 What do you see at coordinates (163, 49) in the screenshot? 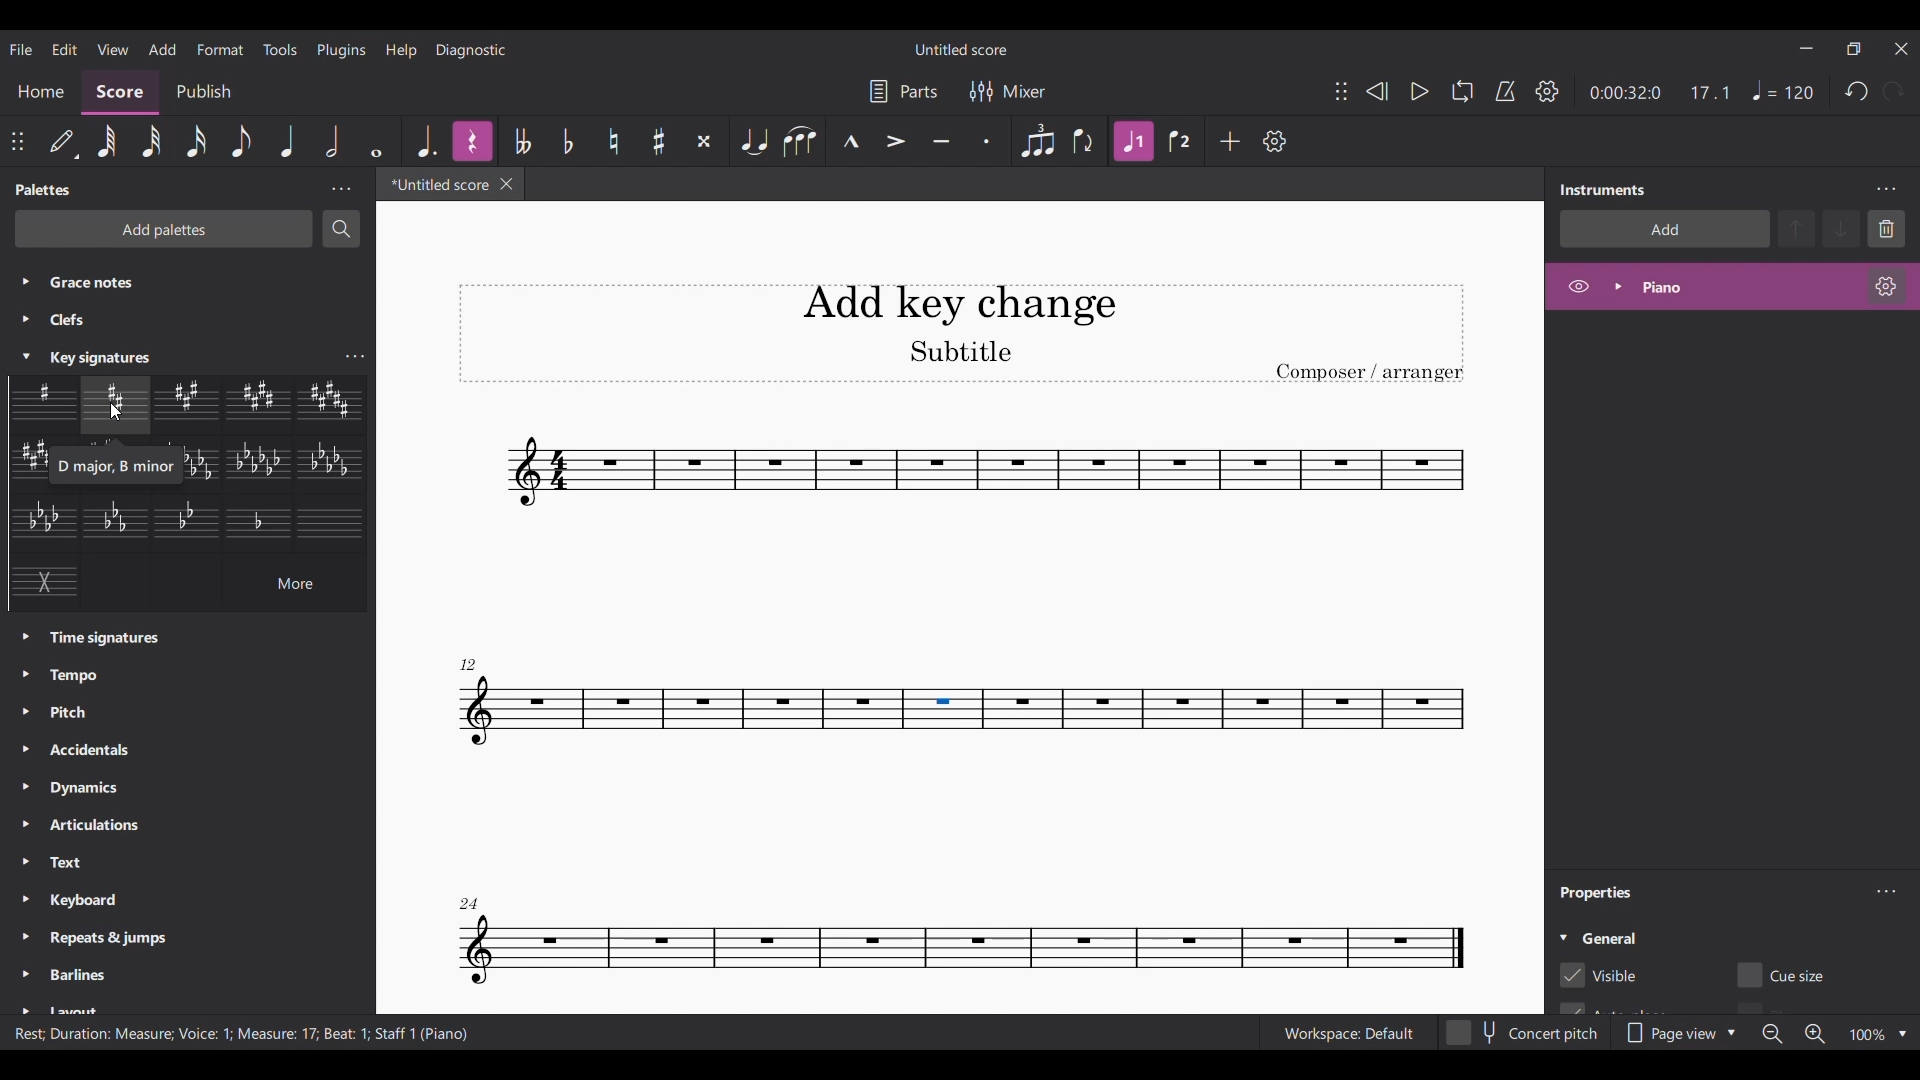
I see `Add menu` at bounding box center [163, 49].